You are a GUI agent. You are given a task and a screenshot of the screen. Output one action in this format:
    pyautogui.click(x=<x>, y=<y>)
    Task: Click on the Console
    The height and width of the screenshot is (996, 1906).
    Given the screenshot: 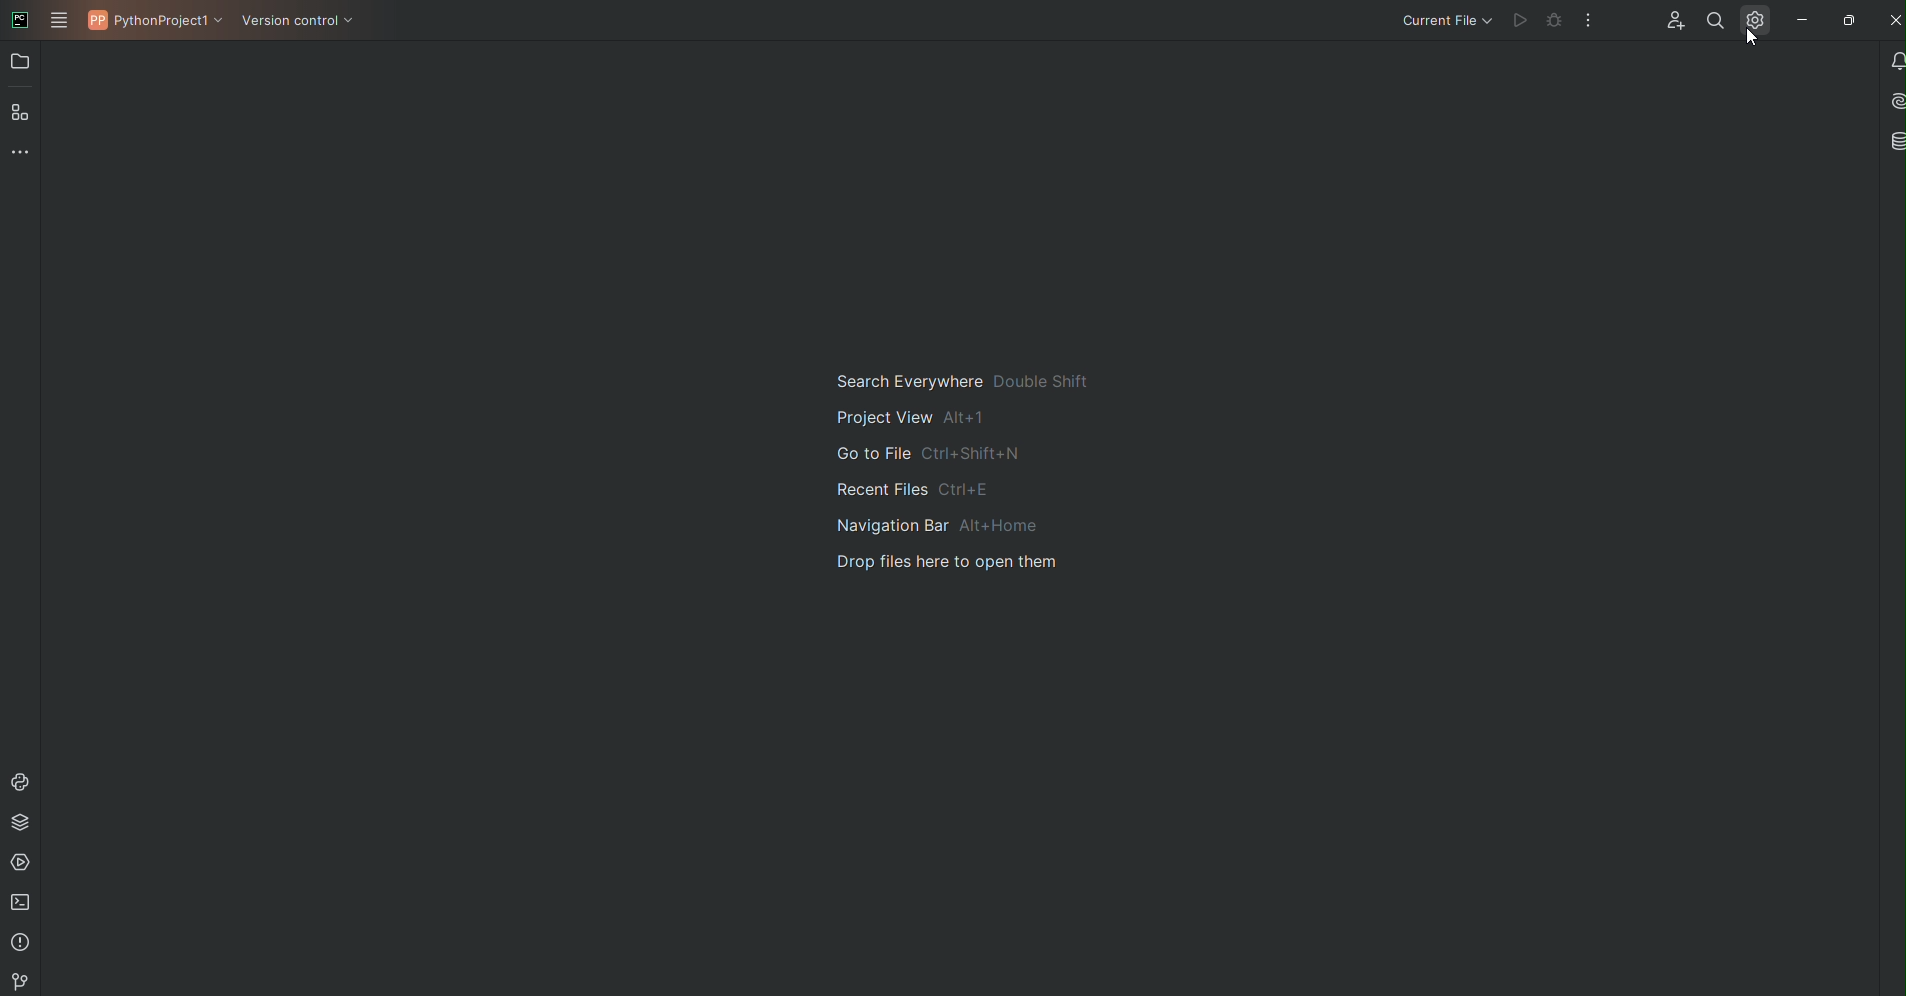 What is the action you would take?
    pyautogui.click(x=19, y=779)
    